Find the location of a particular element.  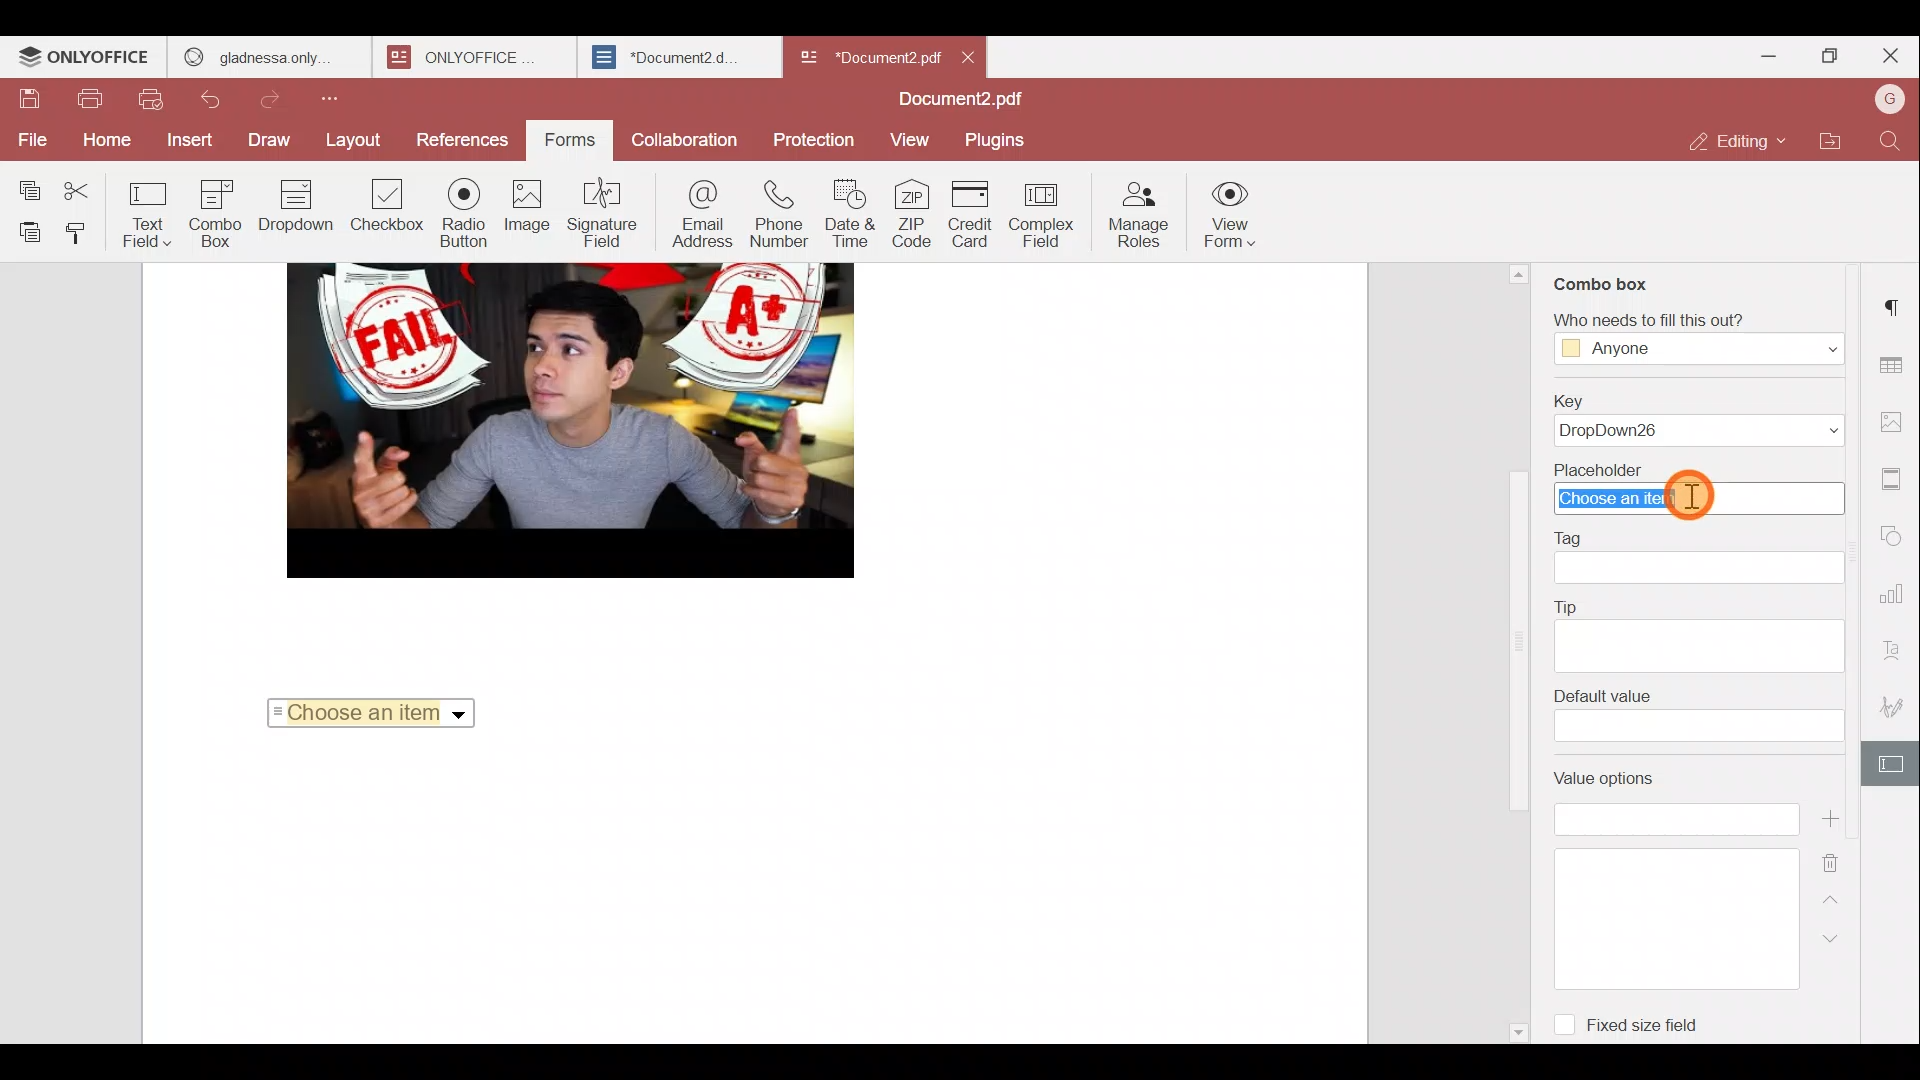

Email address is located at coordinates (700, 213).